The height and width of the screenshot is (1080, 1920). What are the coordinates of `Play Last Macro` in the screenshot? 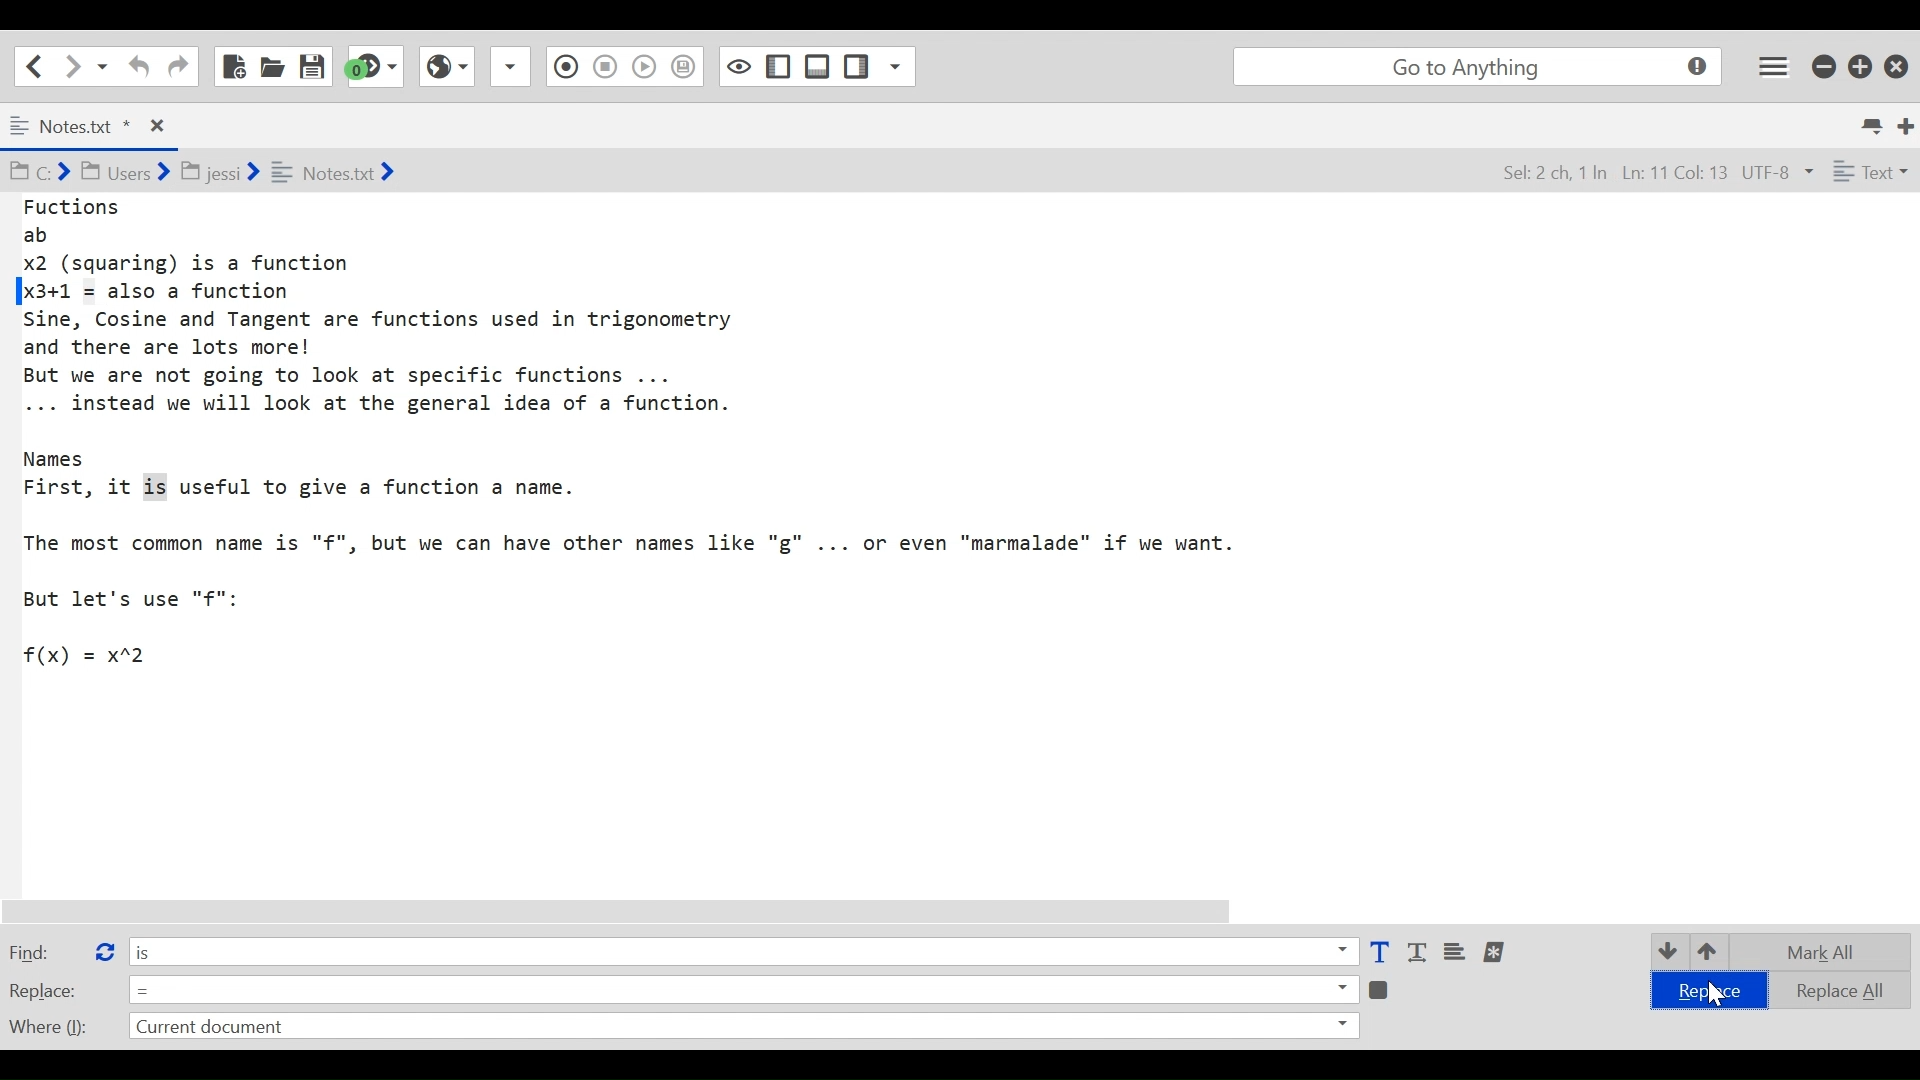 It's located at (446, 64).